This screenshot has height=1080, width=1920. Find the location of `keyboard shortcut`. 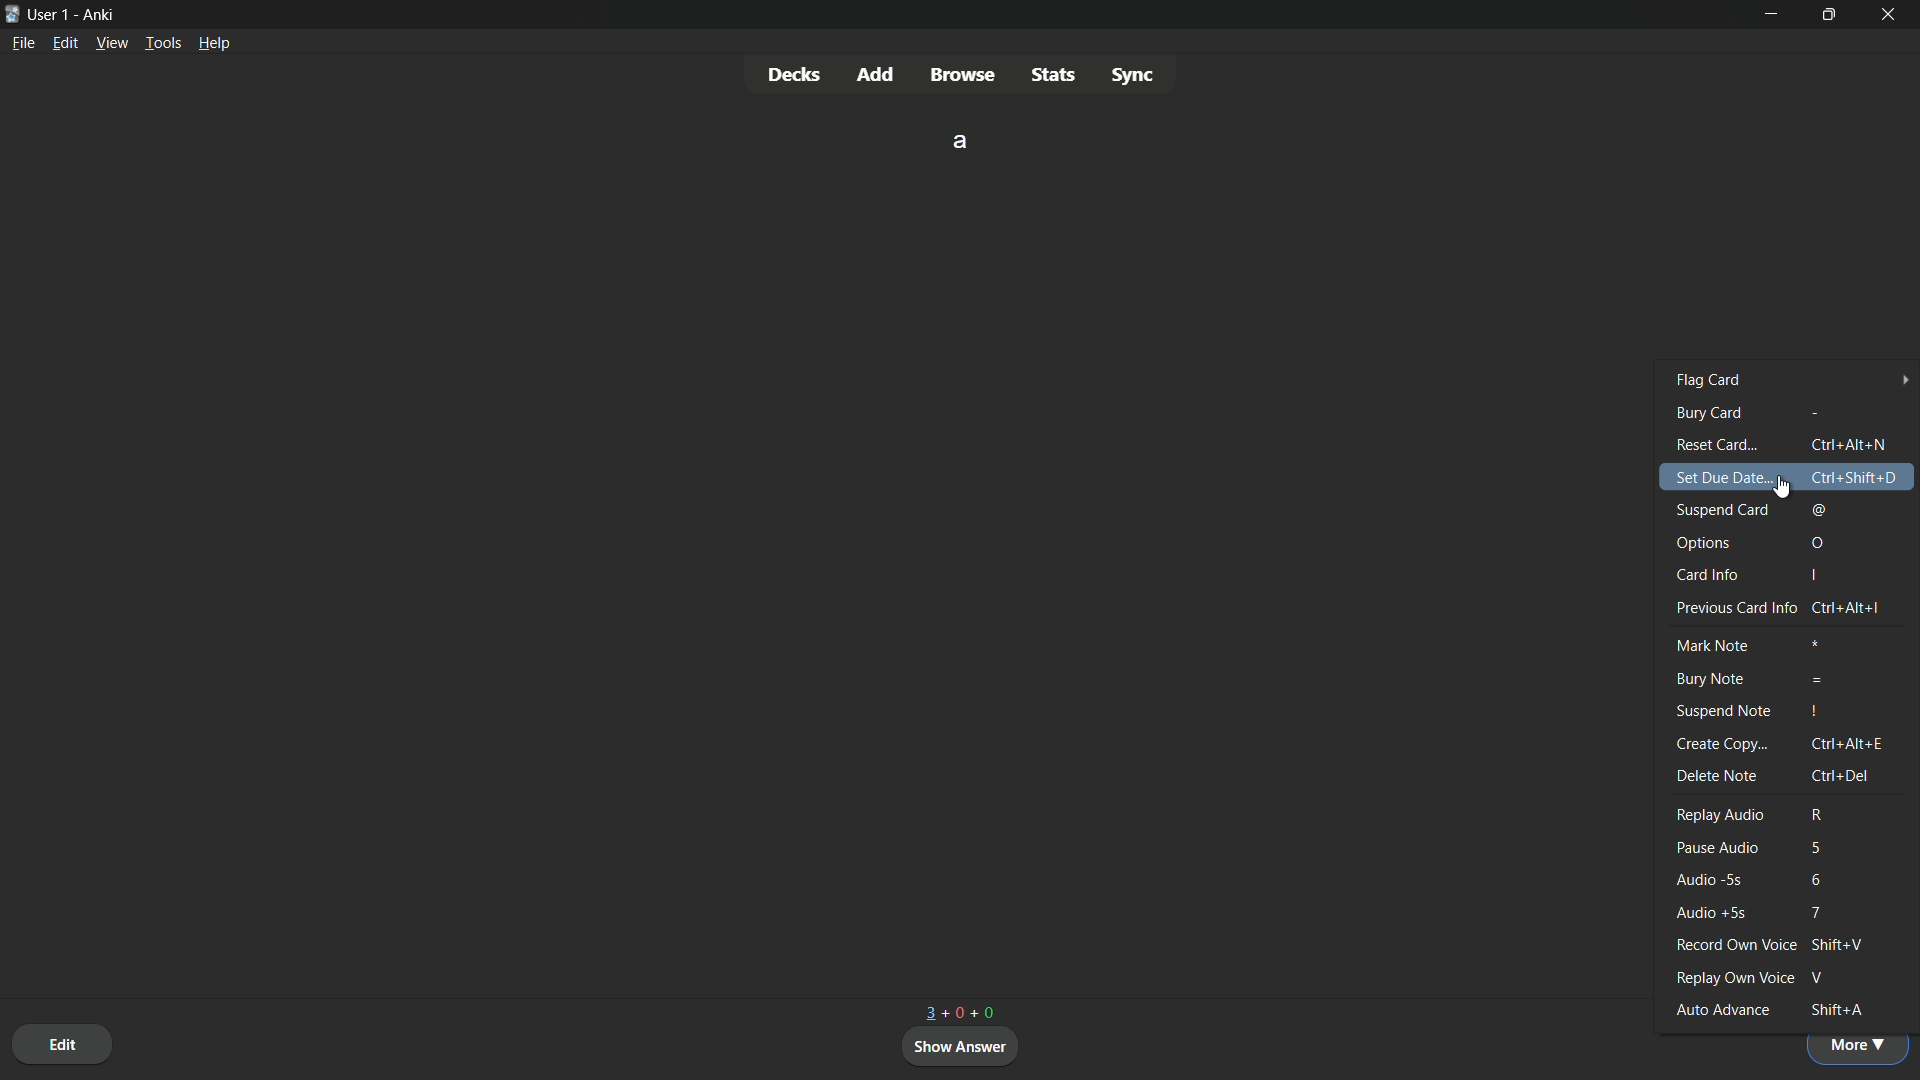

keyboard shortcut is located at coordinates (1814, 878).